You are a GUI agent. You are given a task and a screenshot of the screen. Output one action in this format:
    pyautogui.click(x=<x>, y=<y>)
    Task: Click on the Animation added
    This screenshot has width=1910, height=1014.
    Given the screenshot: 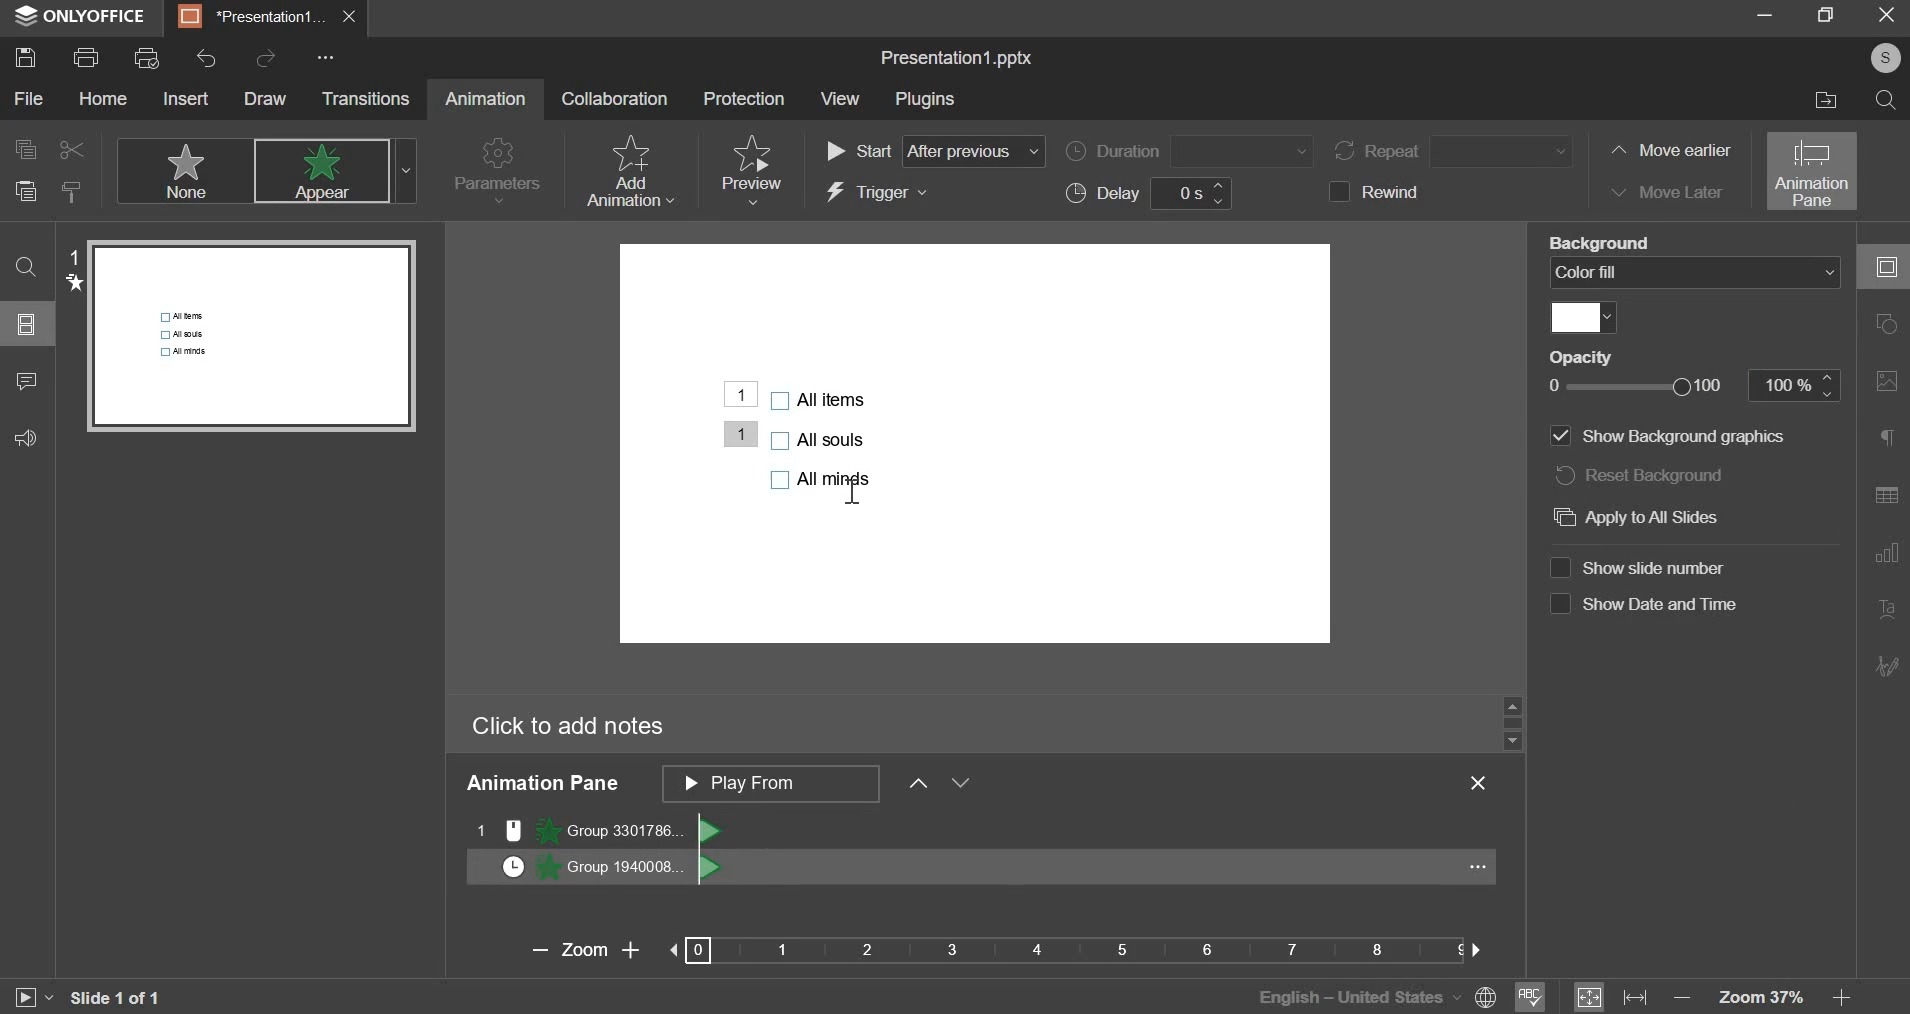 What is the action you would take?
    pyautogui.click(x=722, y=395)
    